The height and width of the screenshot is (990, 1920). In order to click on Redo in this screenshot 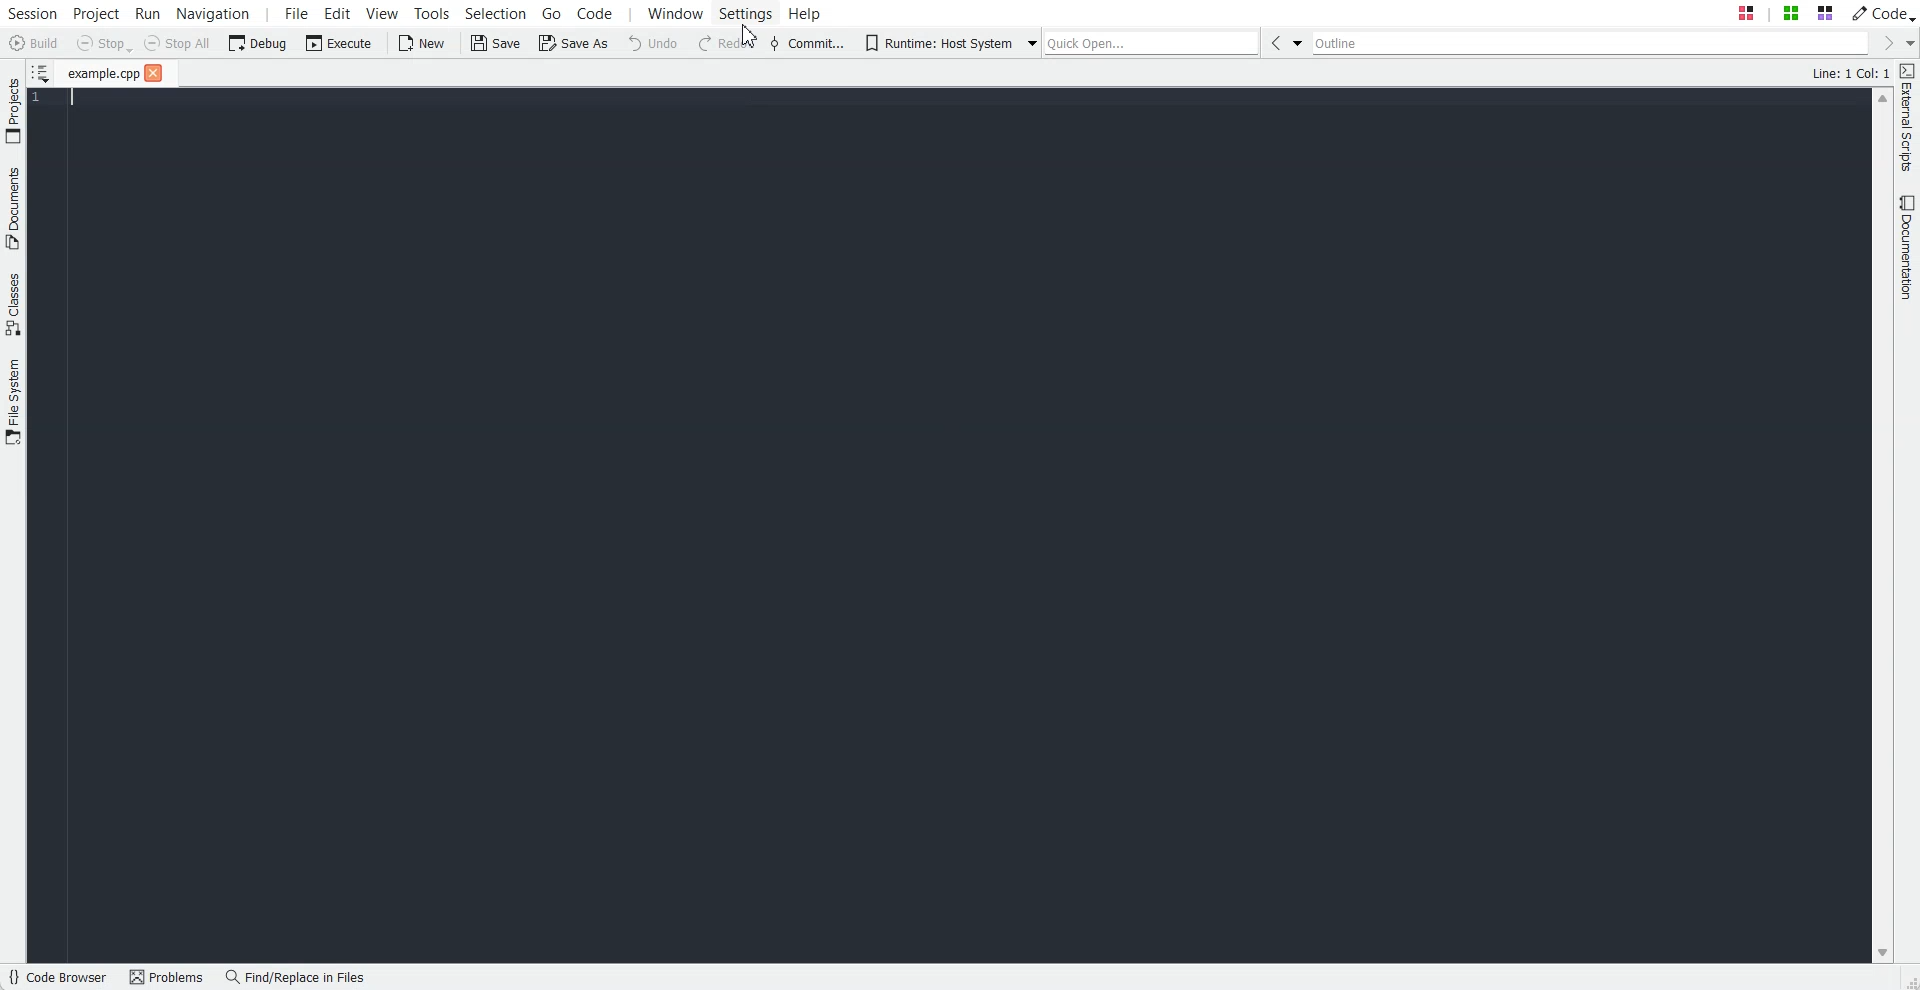, I will do `click(727, 43)`.